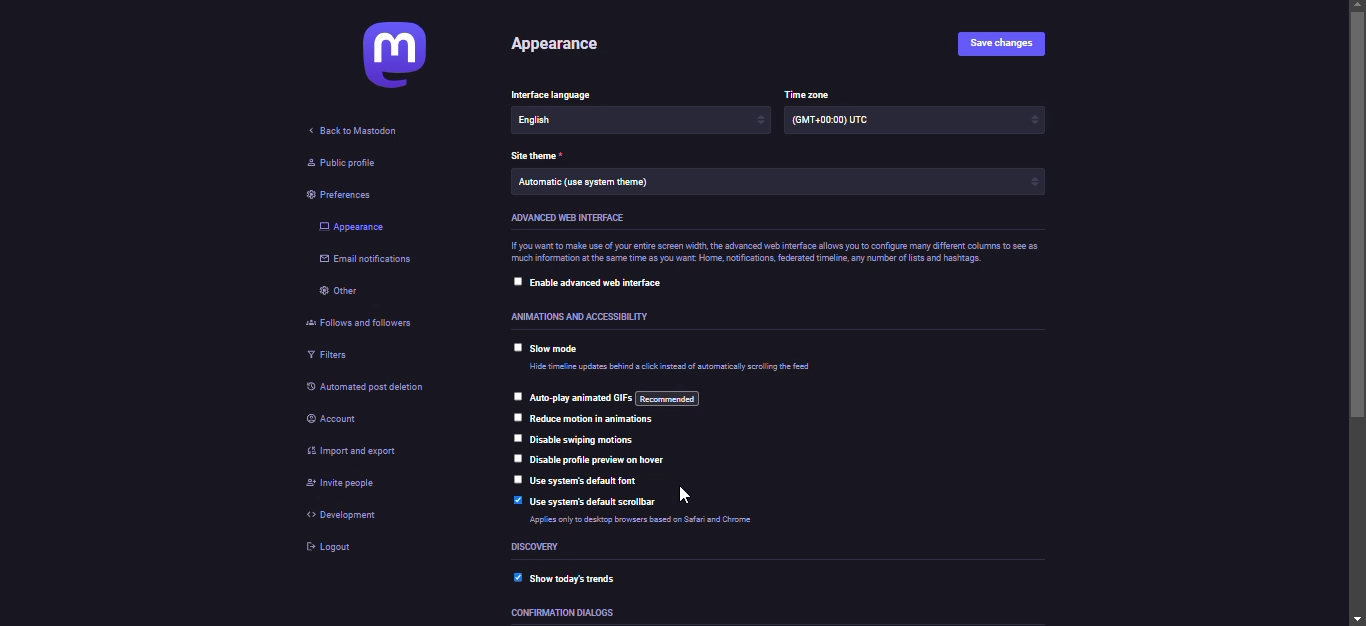  I want to click on filters, so click(333, 354).